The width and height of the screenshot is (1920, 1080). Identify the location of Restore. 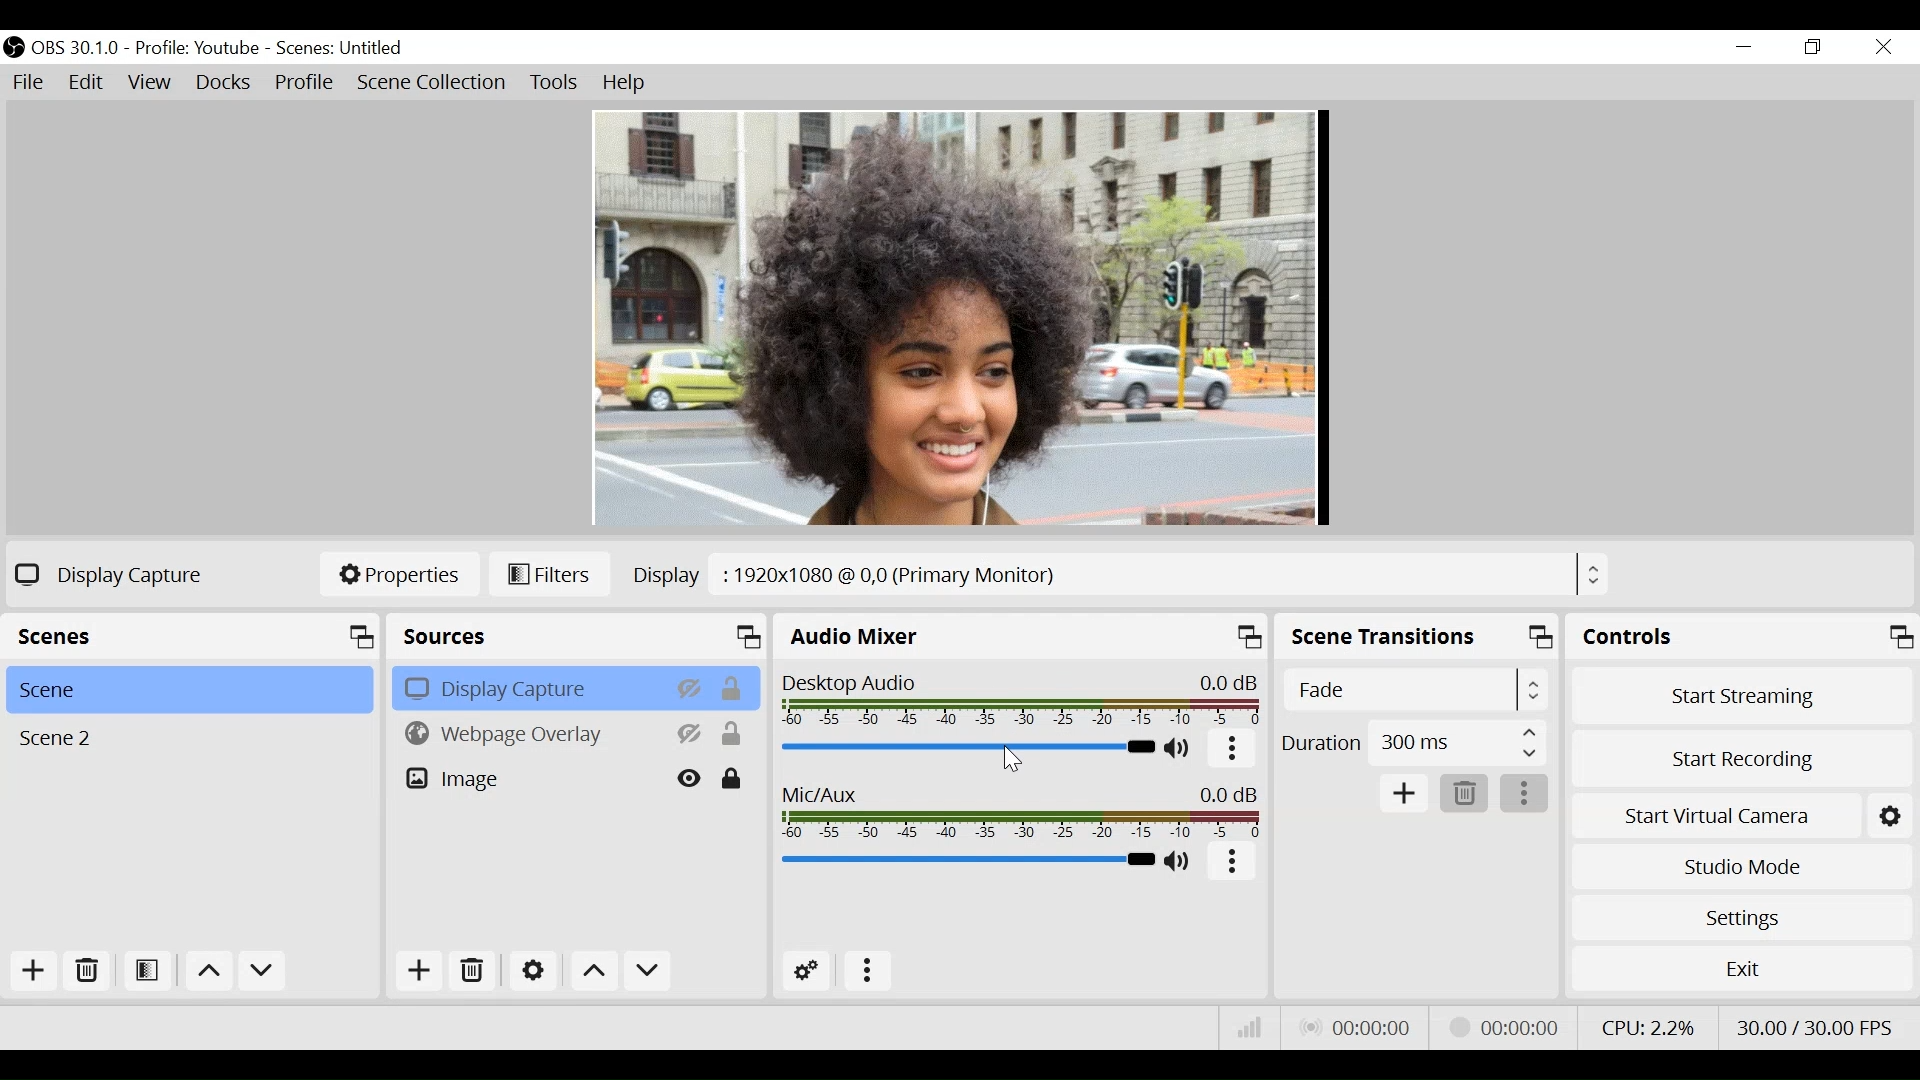
(1811, 46).